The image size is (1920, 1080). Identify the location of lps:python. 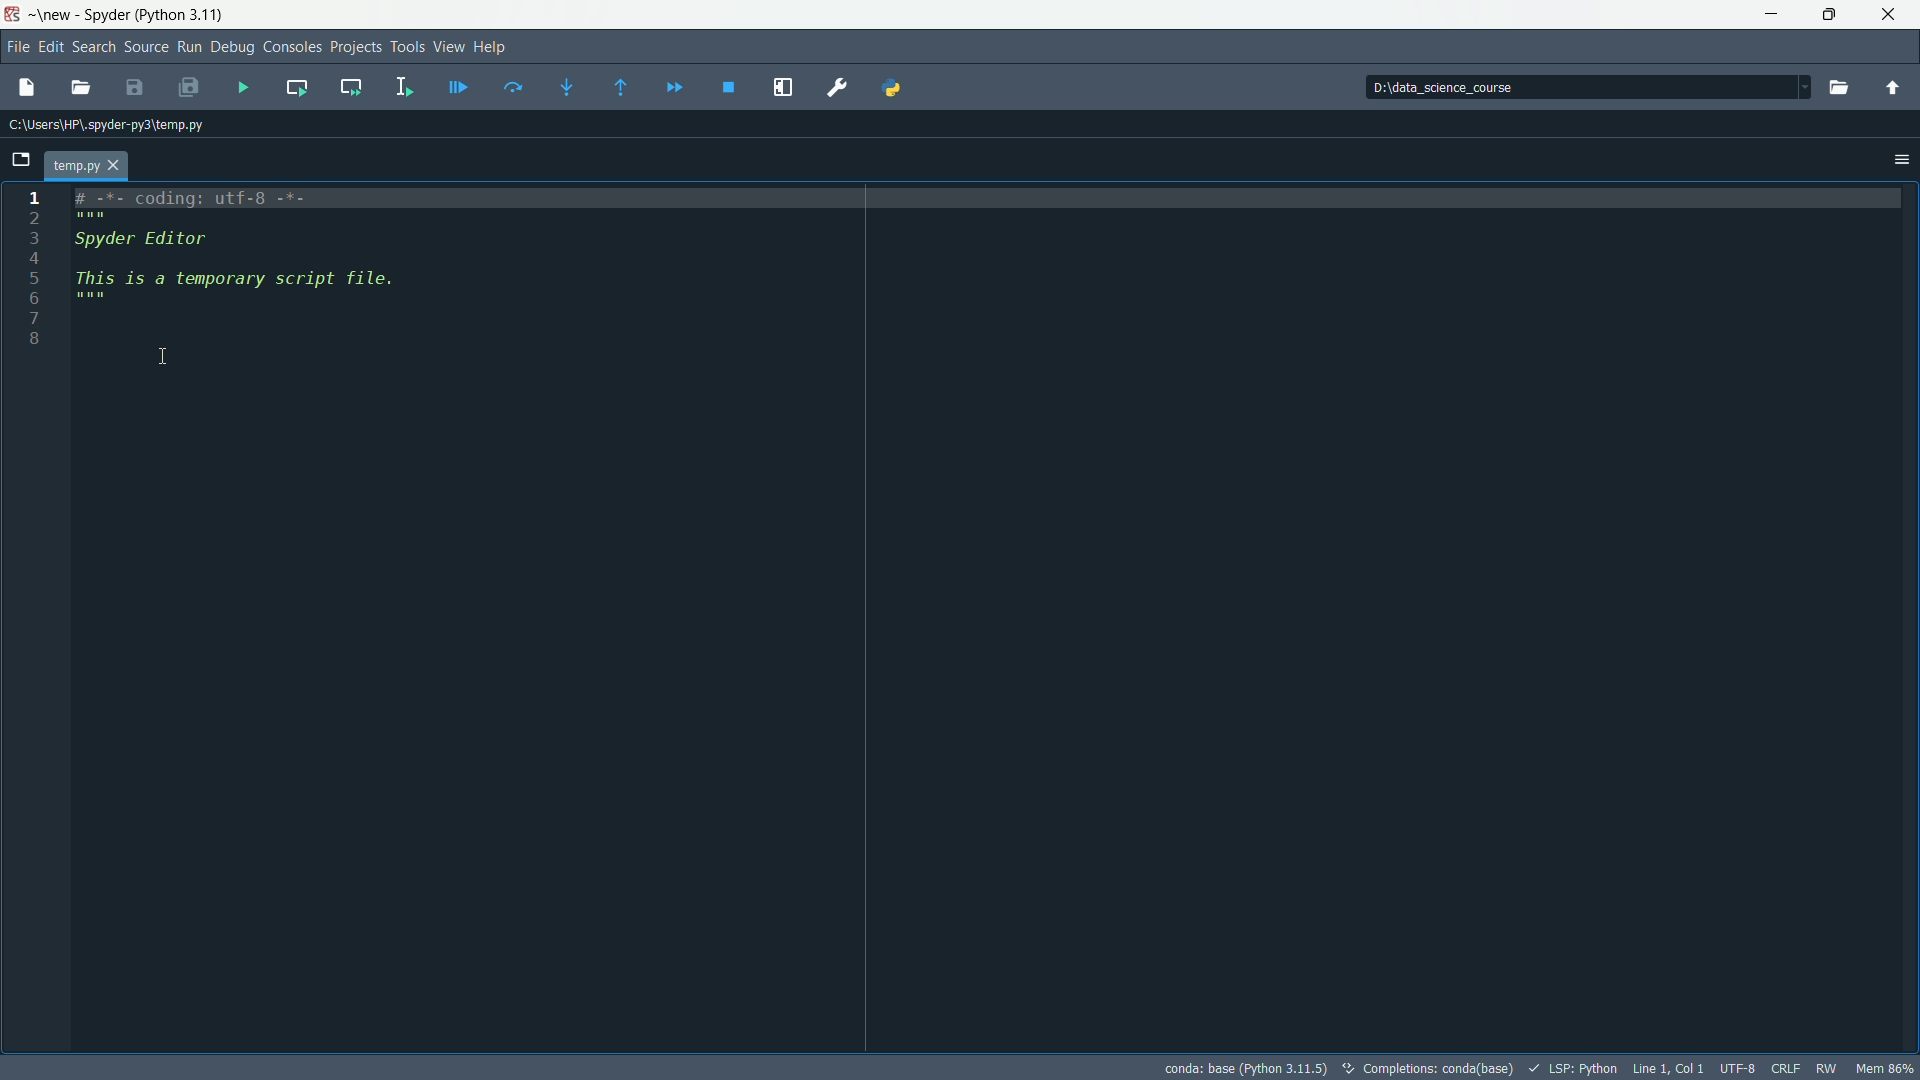
(1573, 1066).